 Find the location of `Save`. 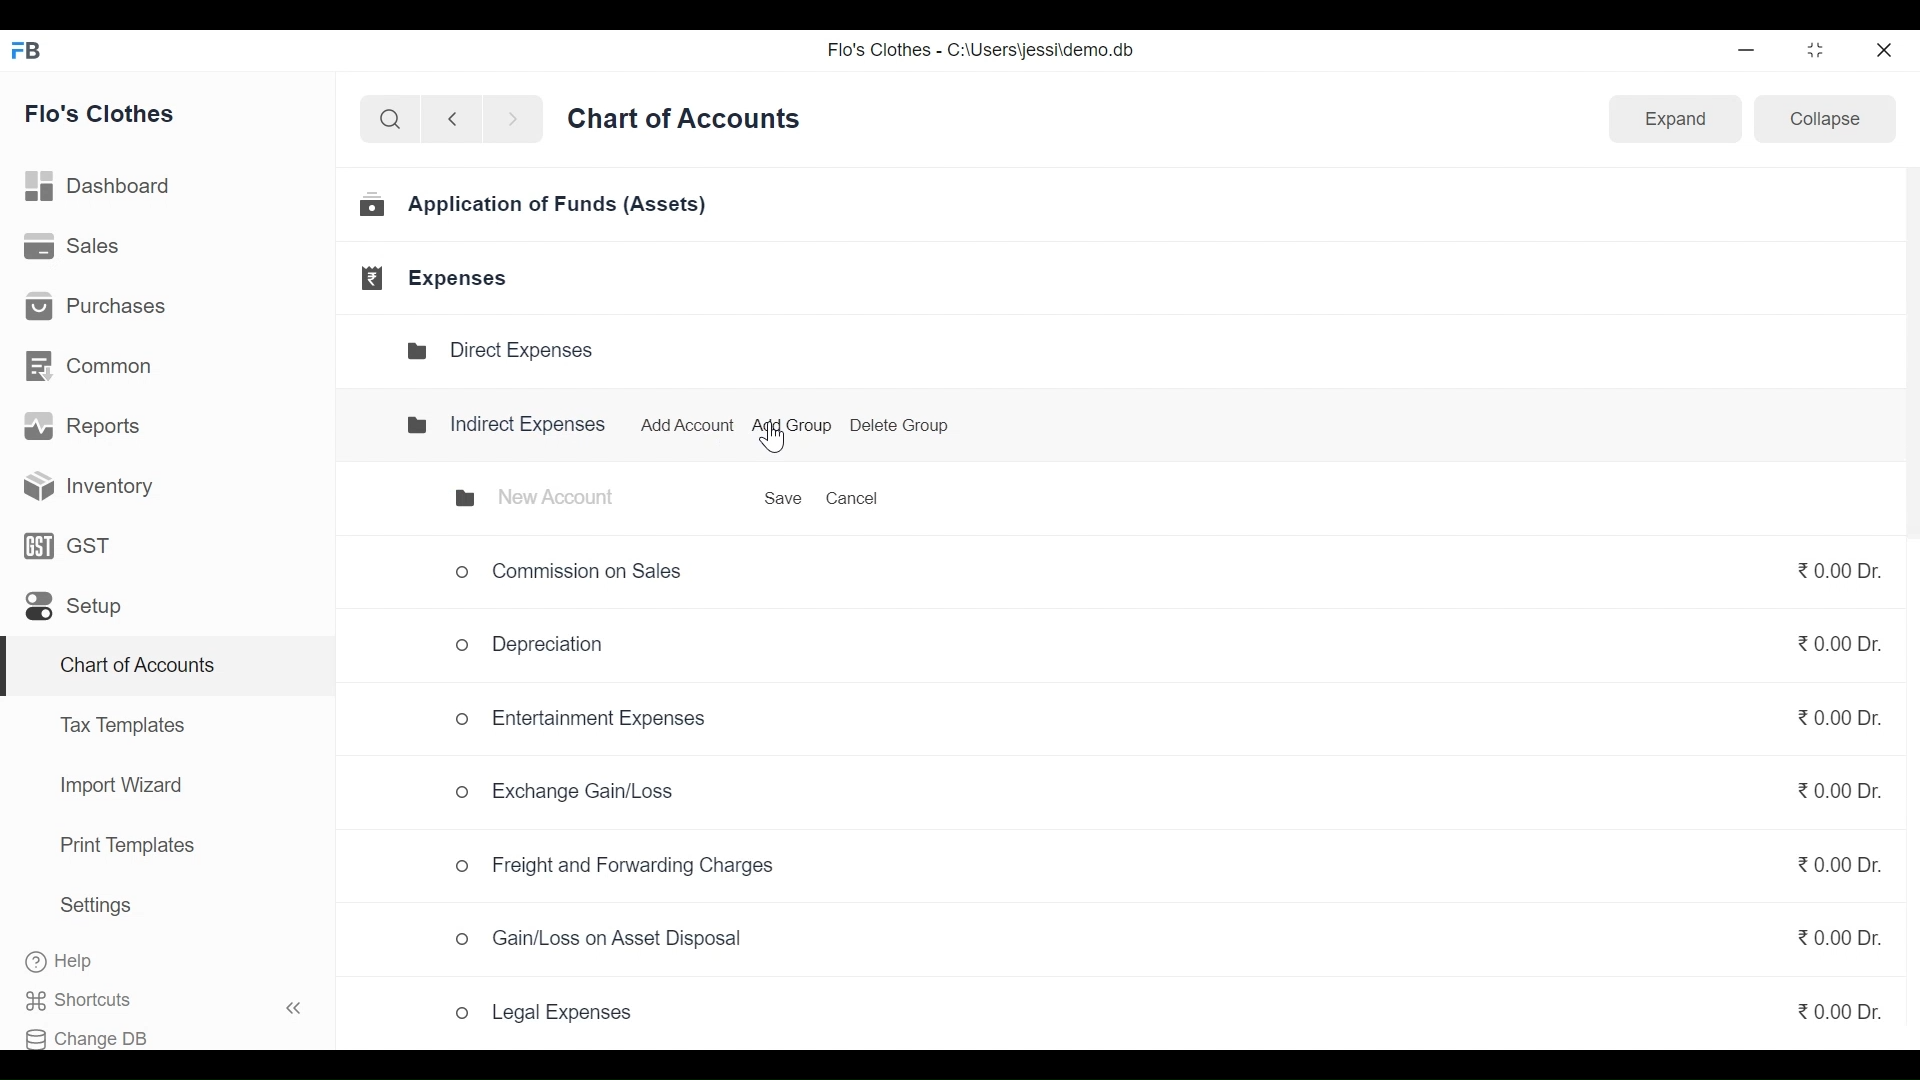

Save is located at coordinates (775, 499).